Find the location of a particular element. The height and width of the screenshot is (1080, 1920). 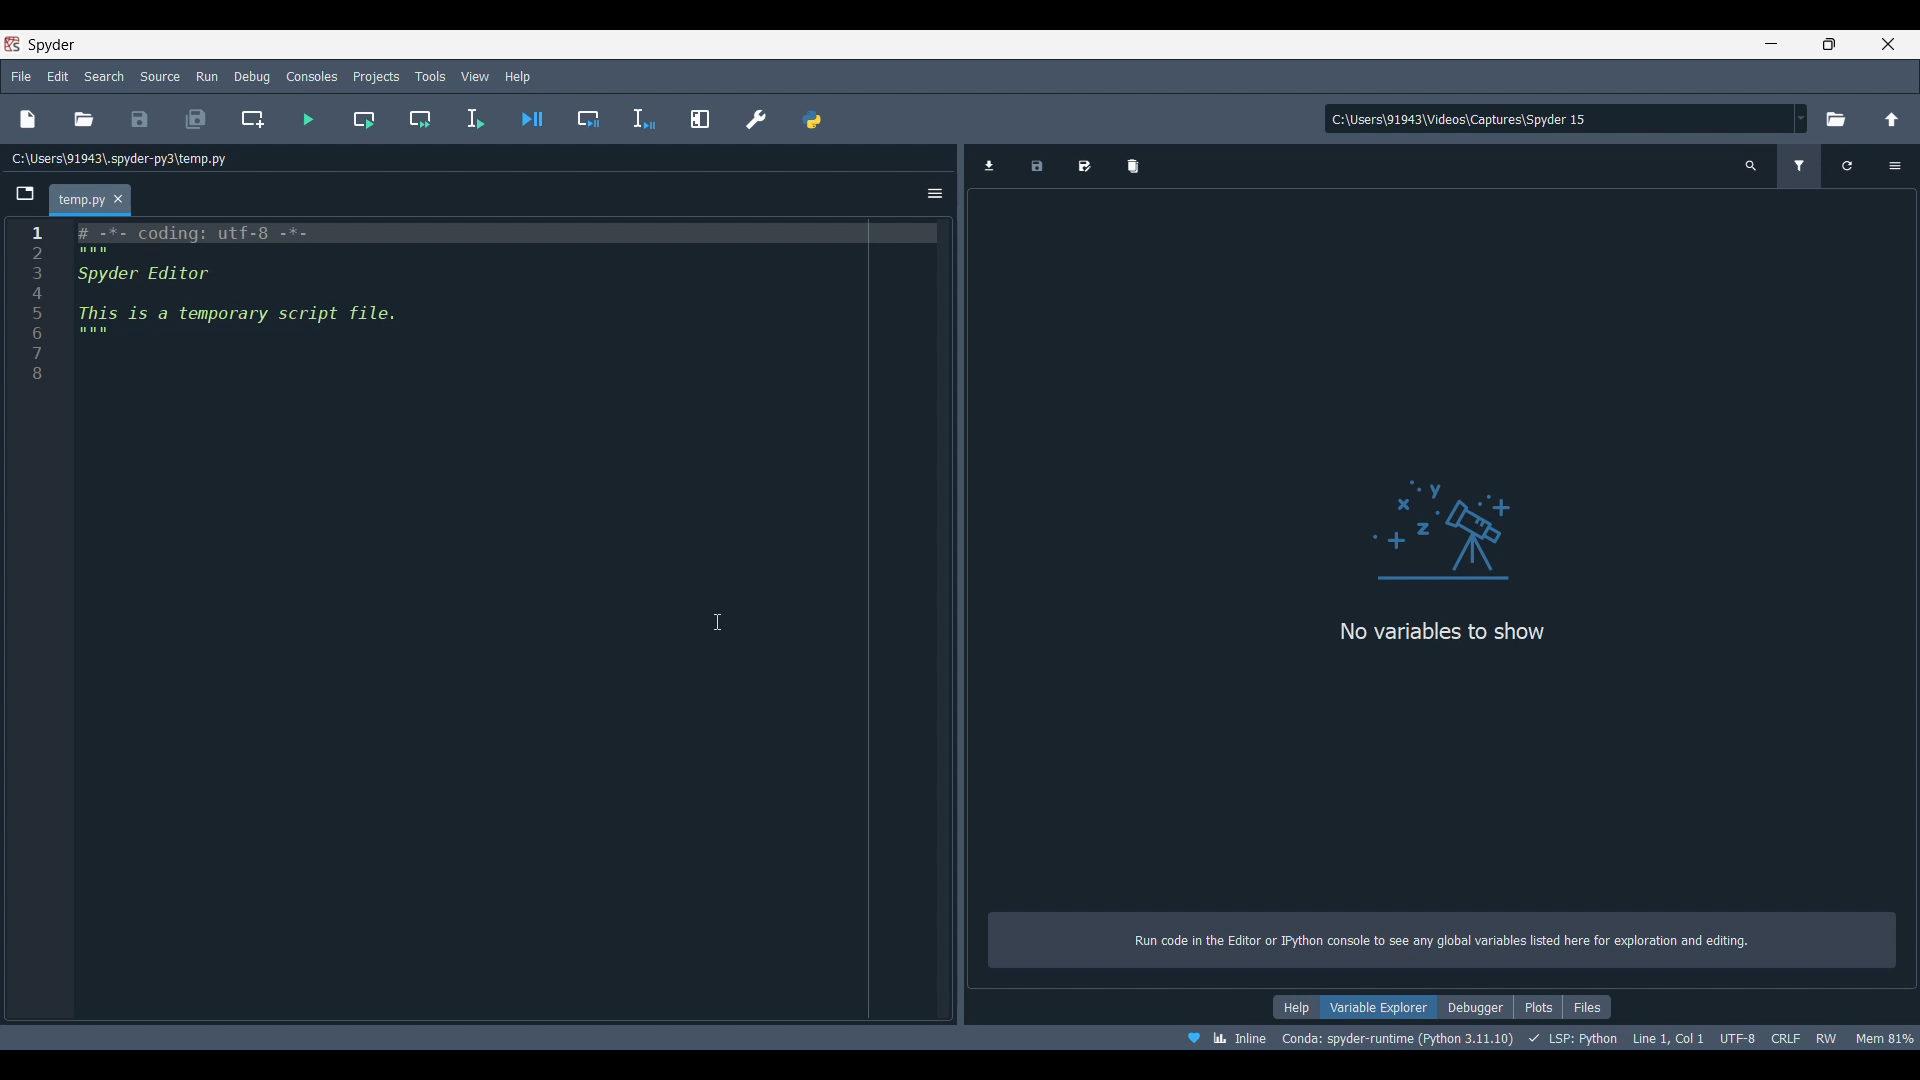

Options is located at coordinates (1895, 166).